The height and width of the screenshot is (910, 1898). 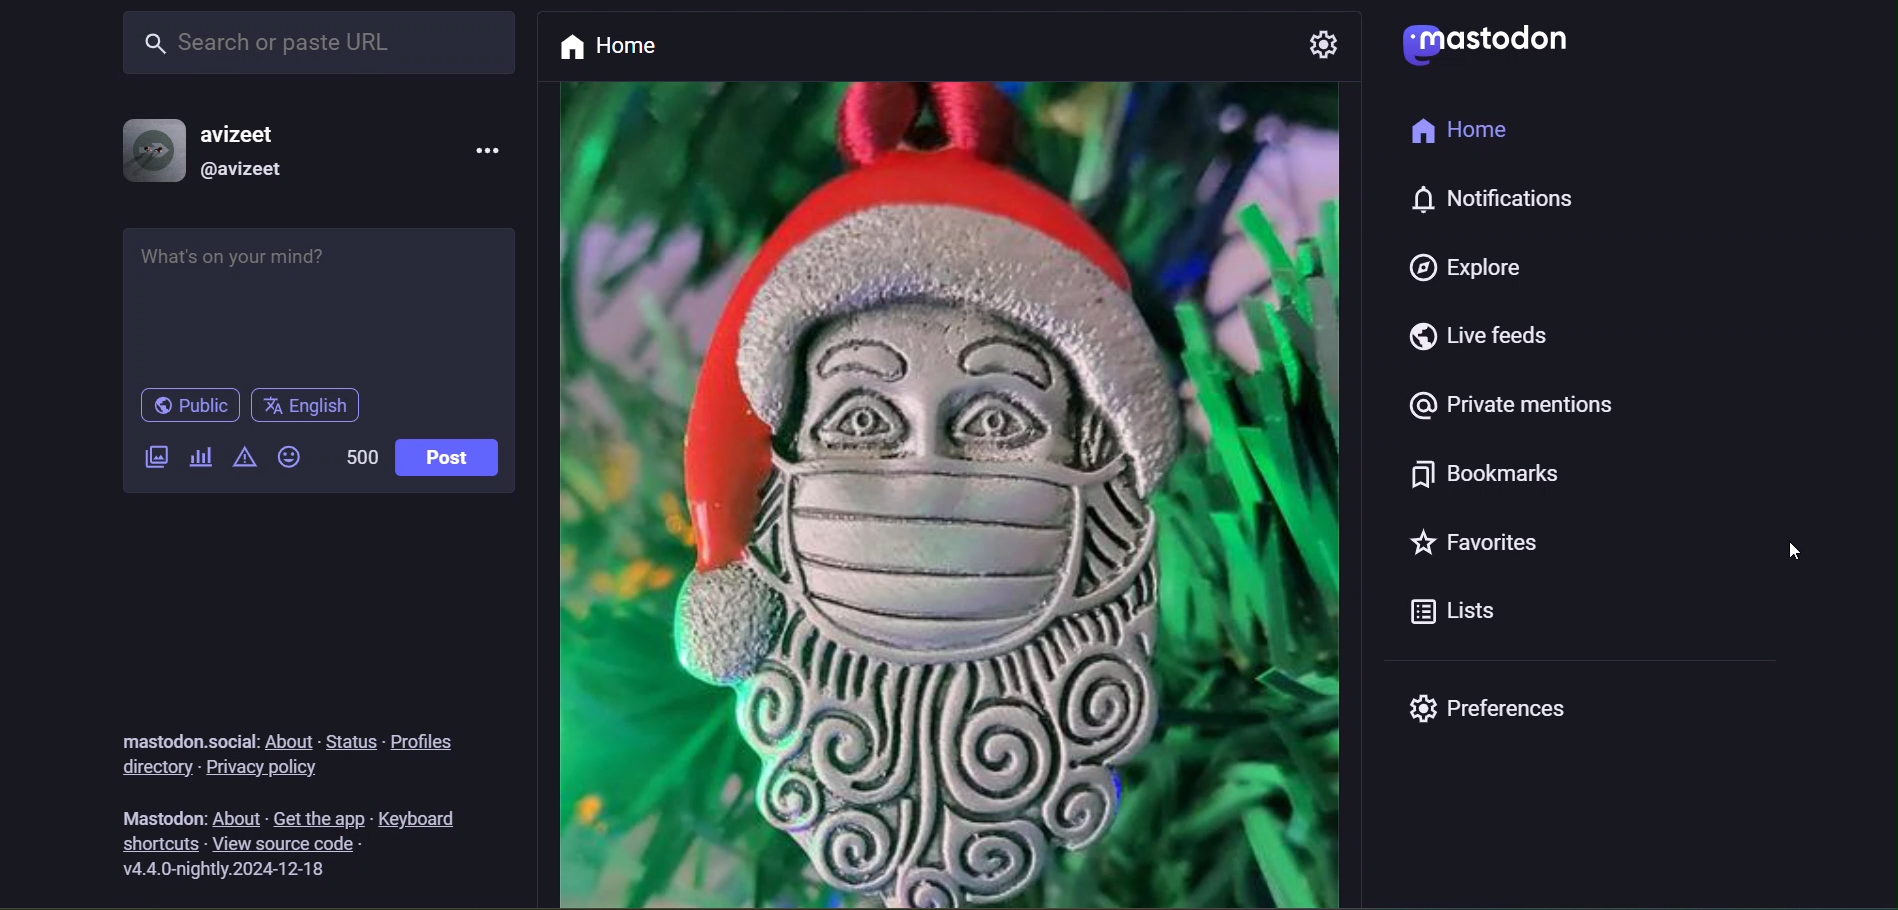 What do you see at coordinates (250, 135) in the screenshot?
I see `username` at bounding box center [250, 135].